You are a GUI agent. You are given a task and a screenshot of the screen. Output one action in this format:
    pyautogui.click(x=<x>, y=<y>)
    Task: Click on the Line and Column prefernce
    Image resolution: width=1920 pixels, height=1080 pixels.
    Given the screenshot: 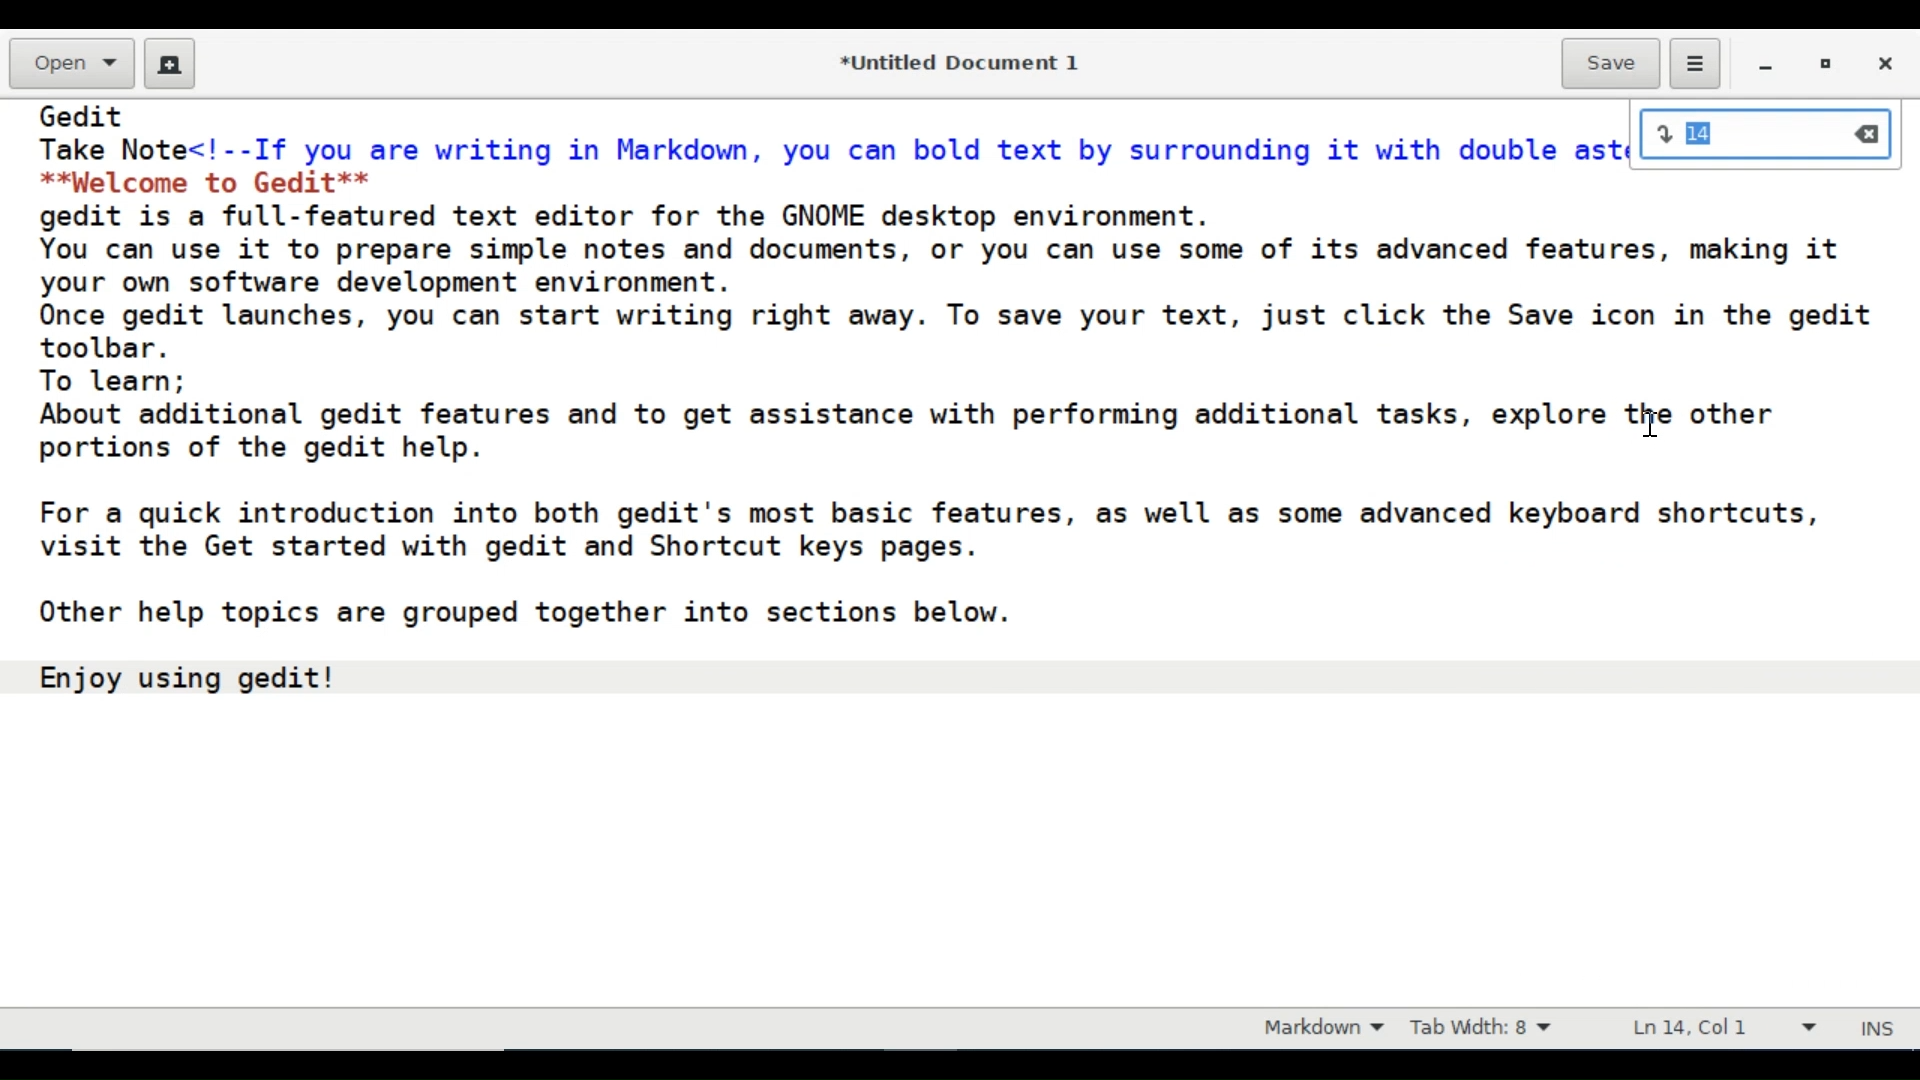 What is the action you would take?
    pyautogui.click(x=1725, y=1030)
    